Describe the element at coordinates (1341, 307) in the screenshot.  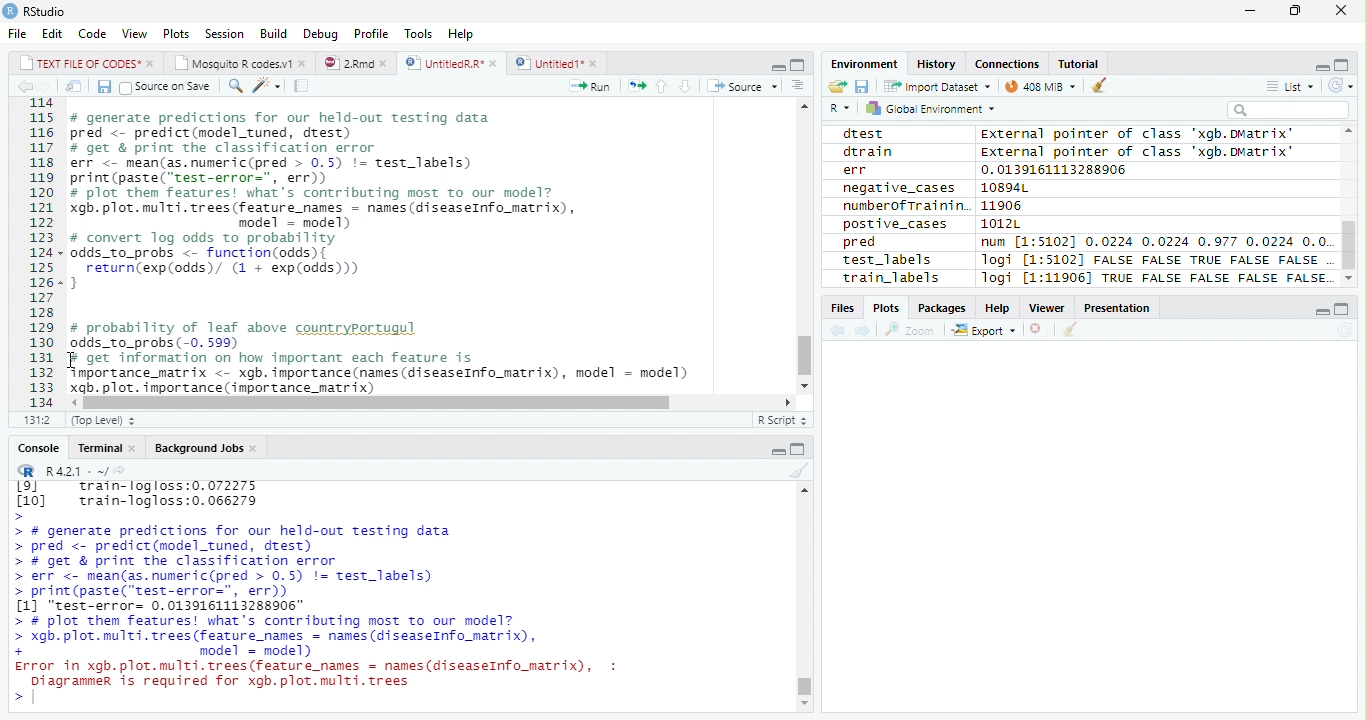
I see `Maximize` at that location.